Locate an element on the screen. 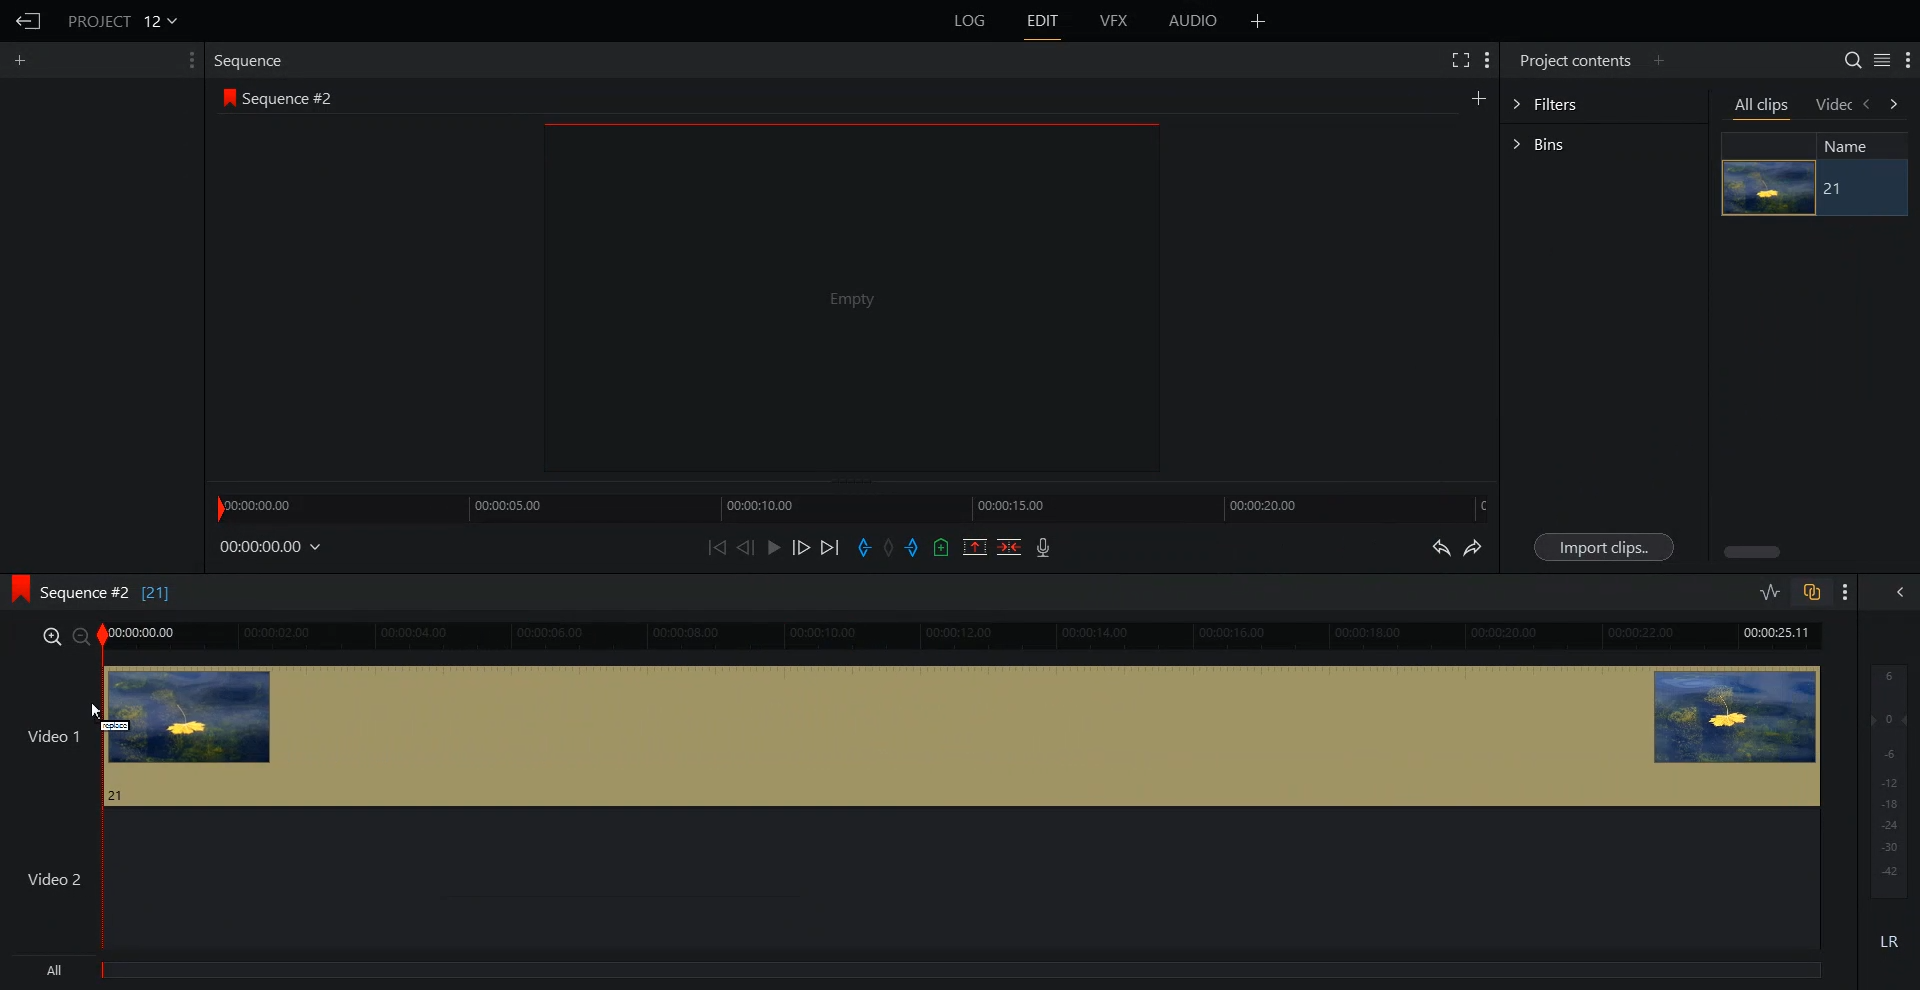  Move Backward is located at coordinates (717, 546).